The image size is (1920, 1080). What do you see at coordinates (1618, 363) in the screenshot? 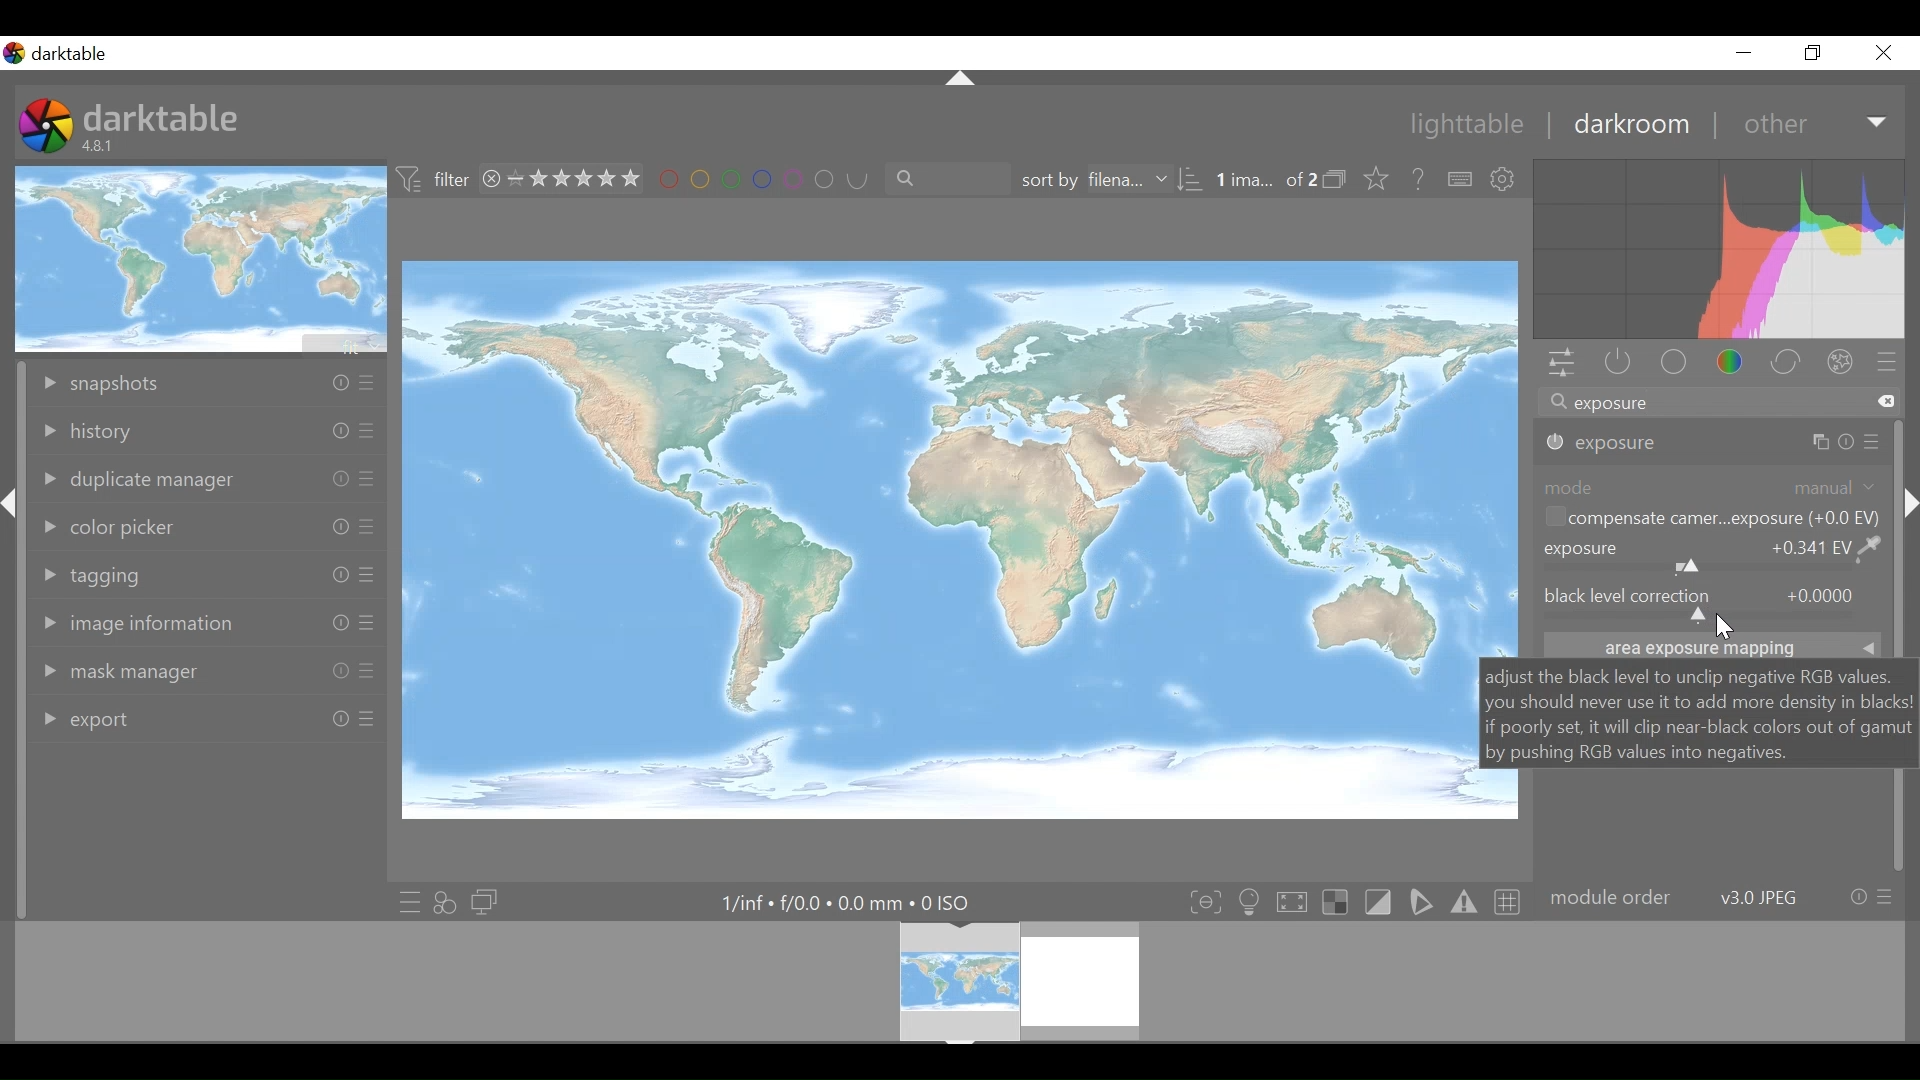
I see `show only active modules` at bounding box center [1618, 363].